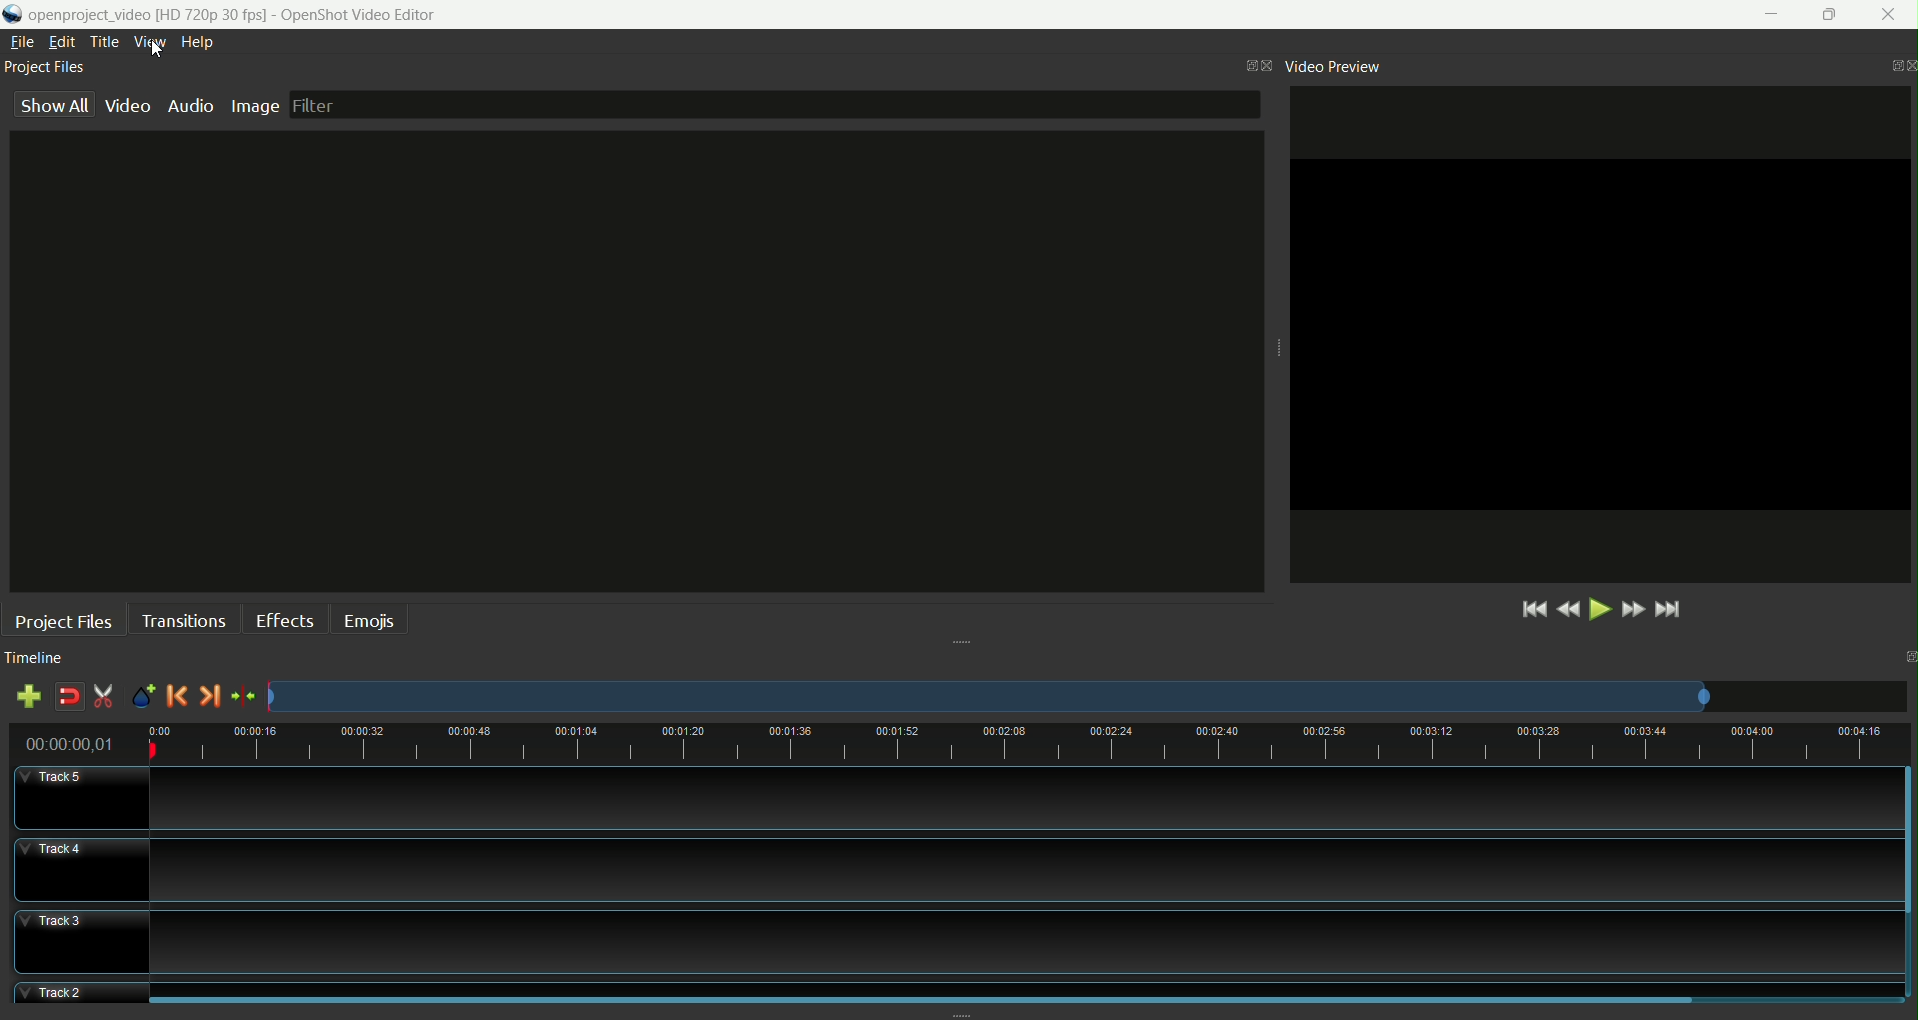 The width and height of the screenshot is (1918, 1020). What do you see at coordinates (1836, 12) in the screenshot?
I see `maximize` at bounding box center [1836, 12].